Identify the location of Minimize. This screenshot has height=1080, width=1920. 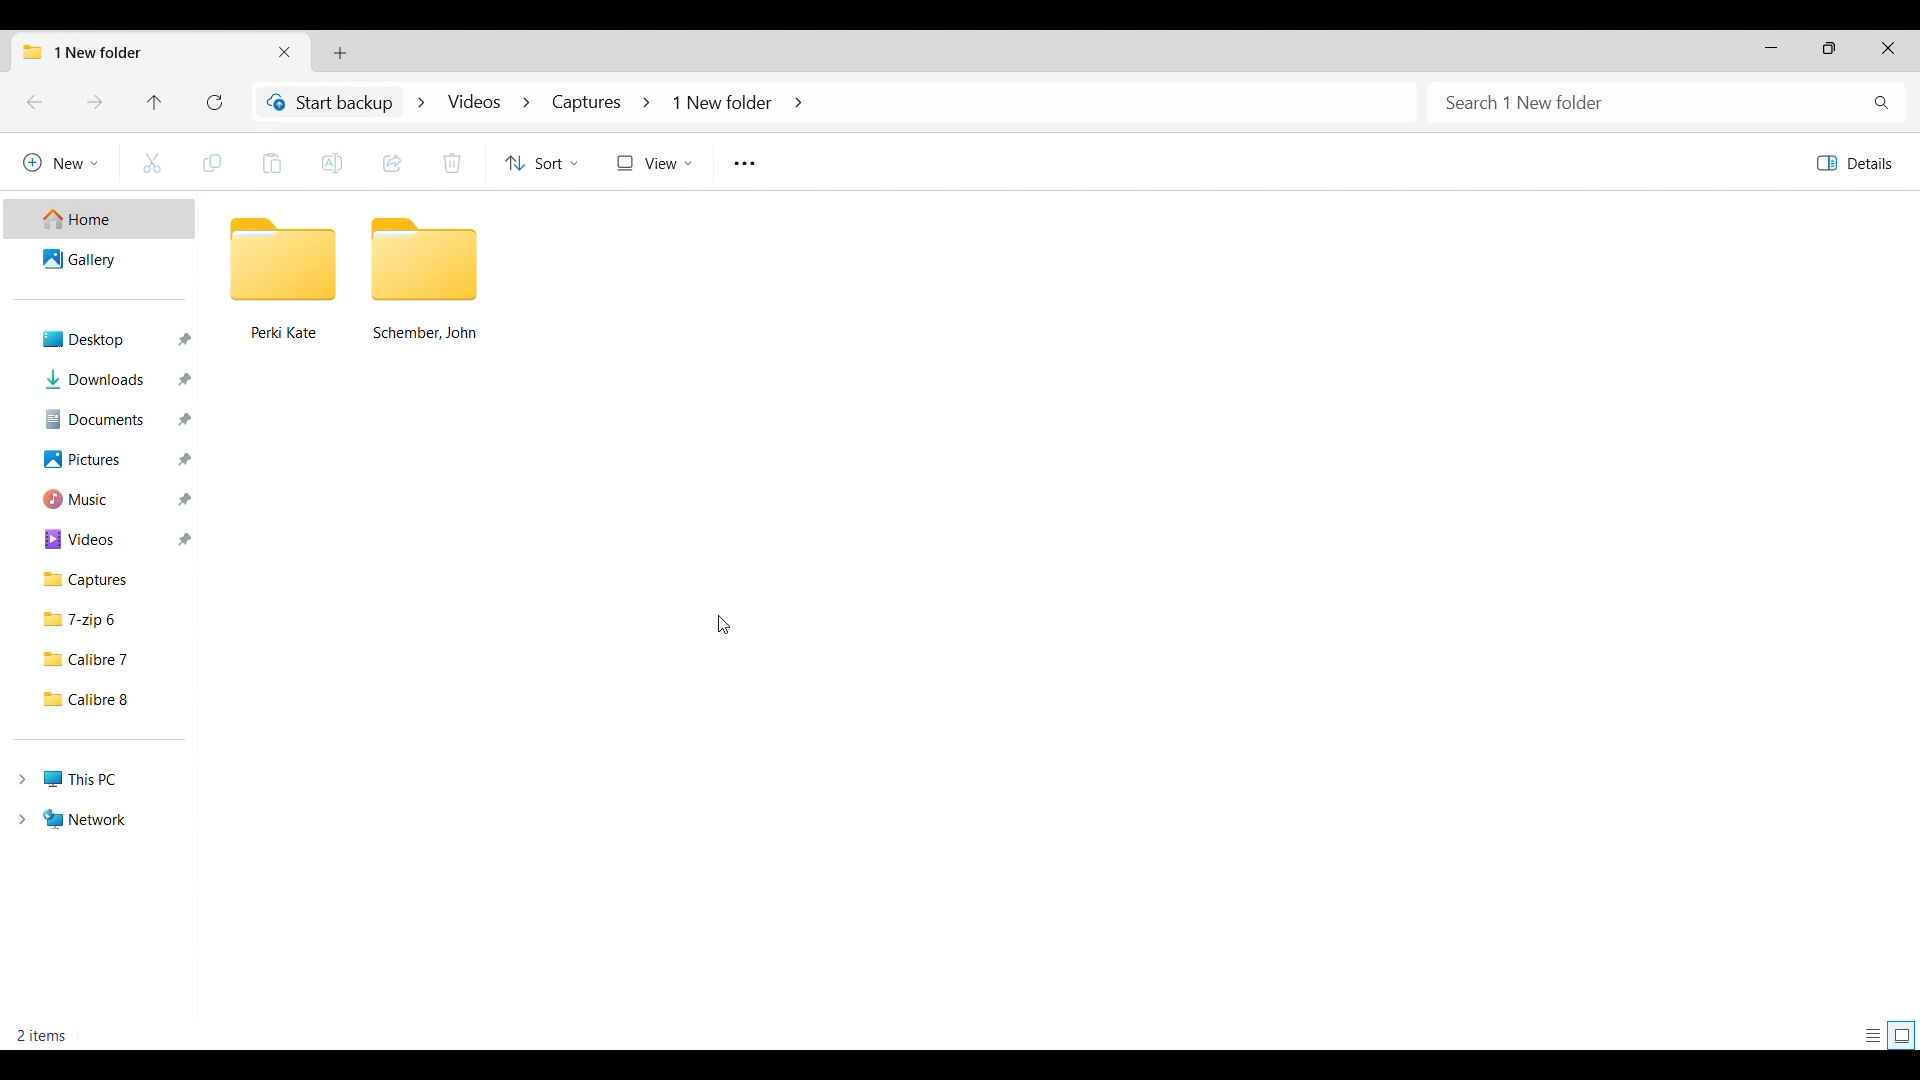
(1771, 47).